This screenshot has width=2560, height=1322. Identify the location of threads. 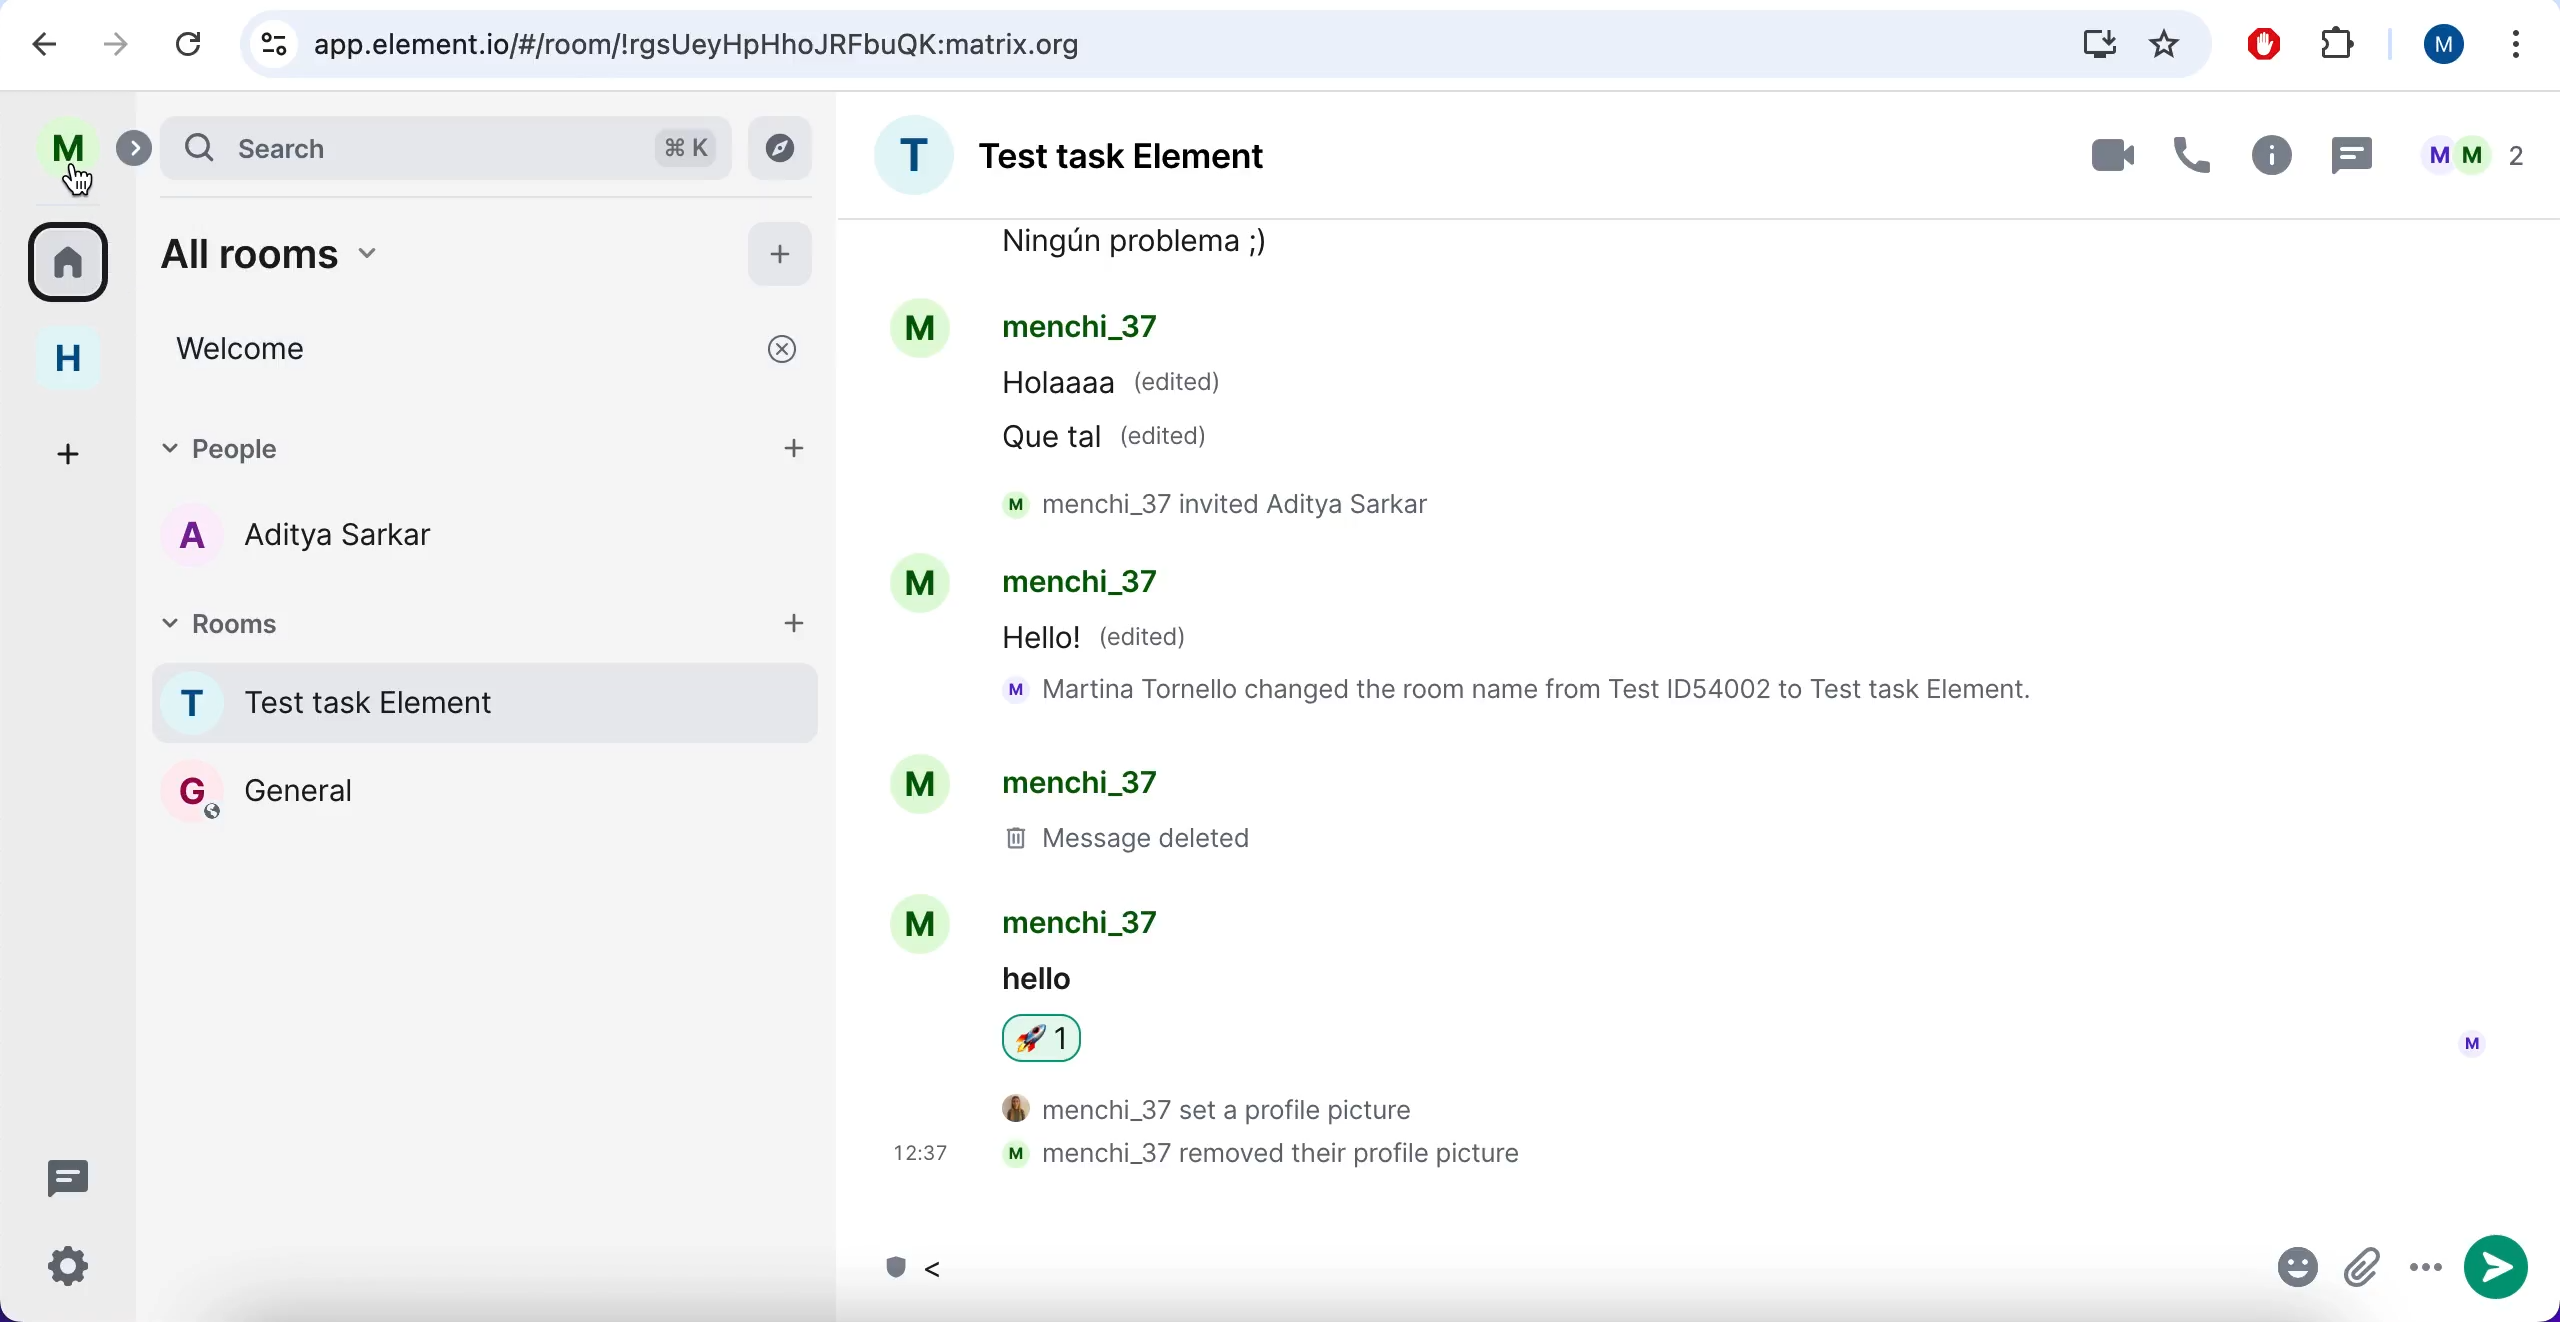
(2354, 156).